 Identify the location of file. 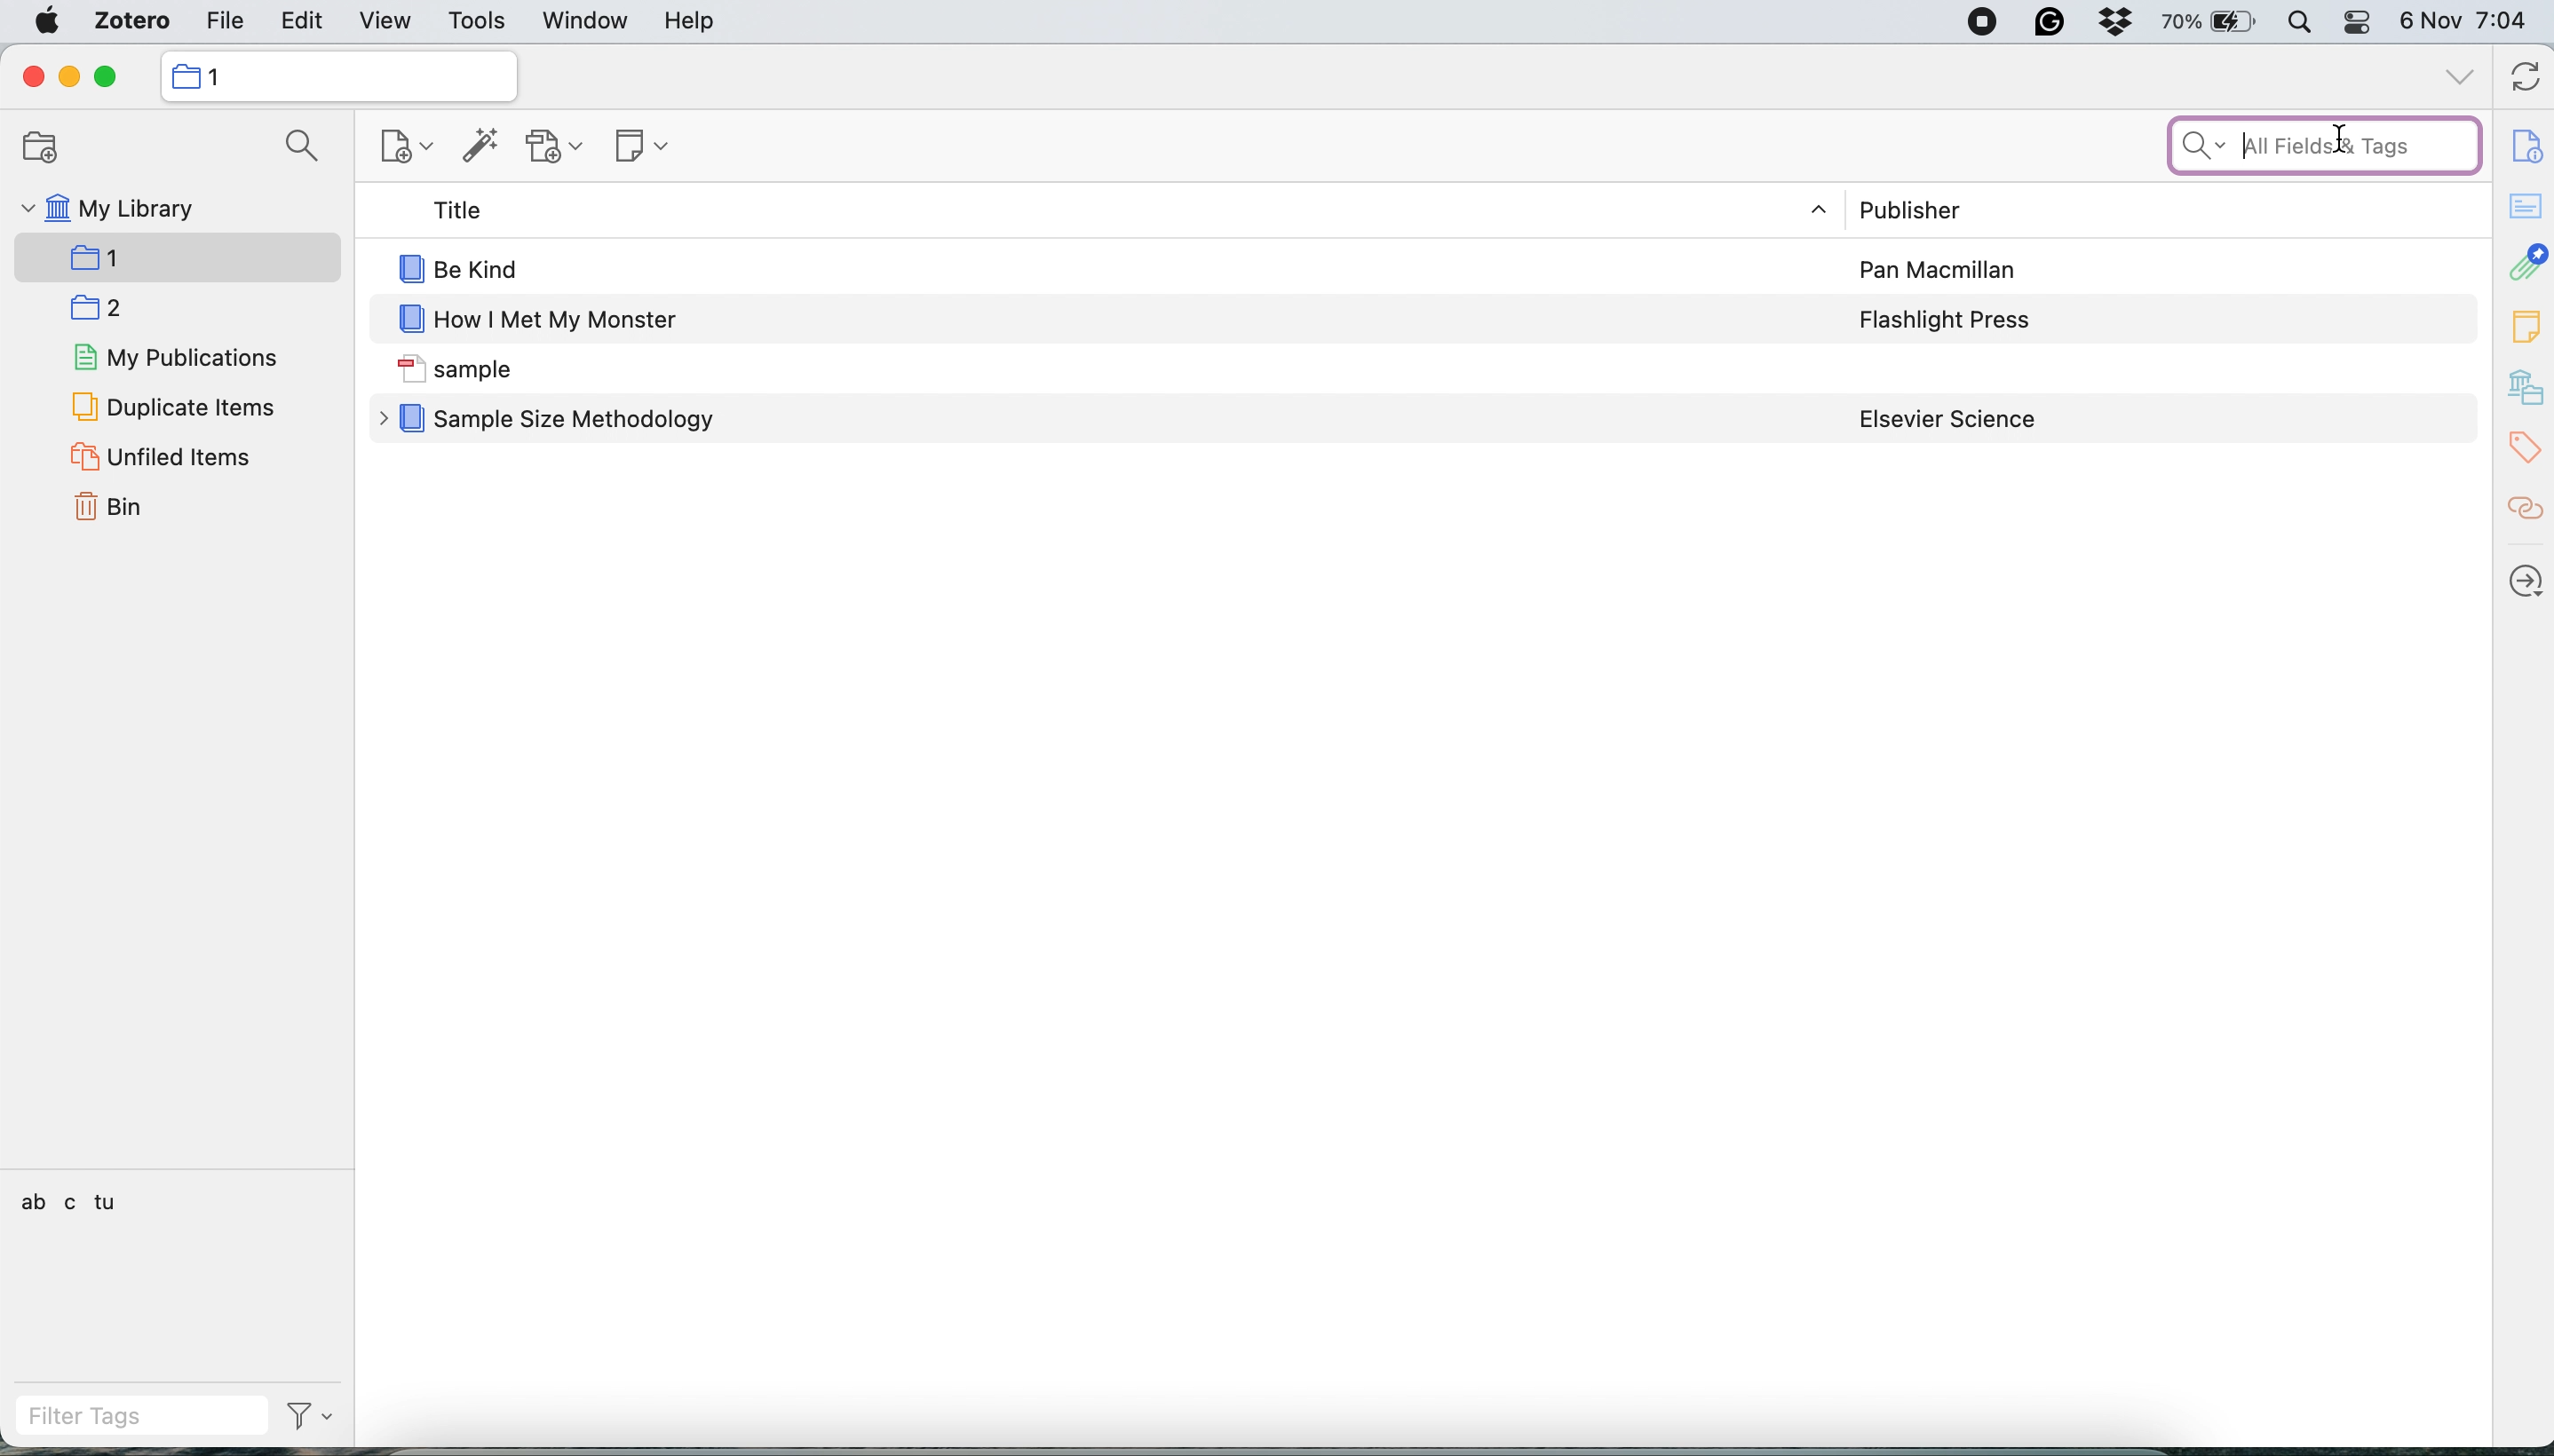
(234, 22).